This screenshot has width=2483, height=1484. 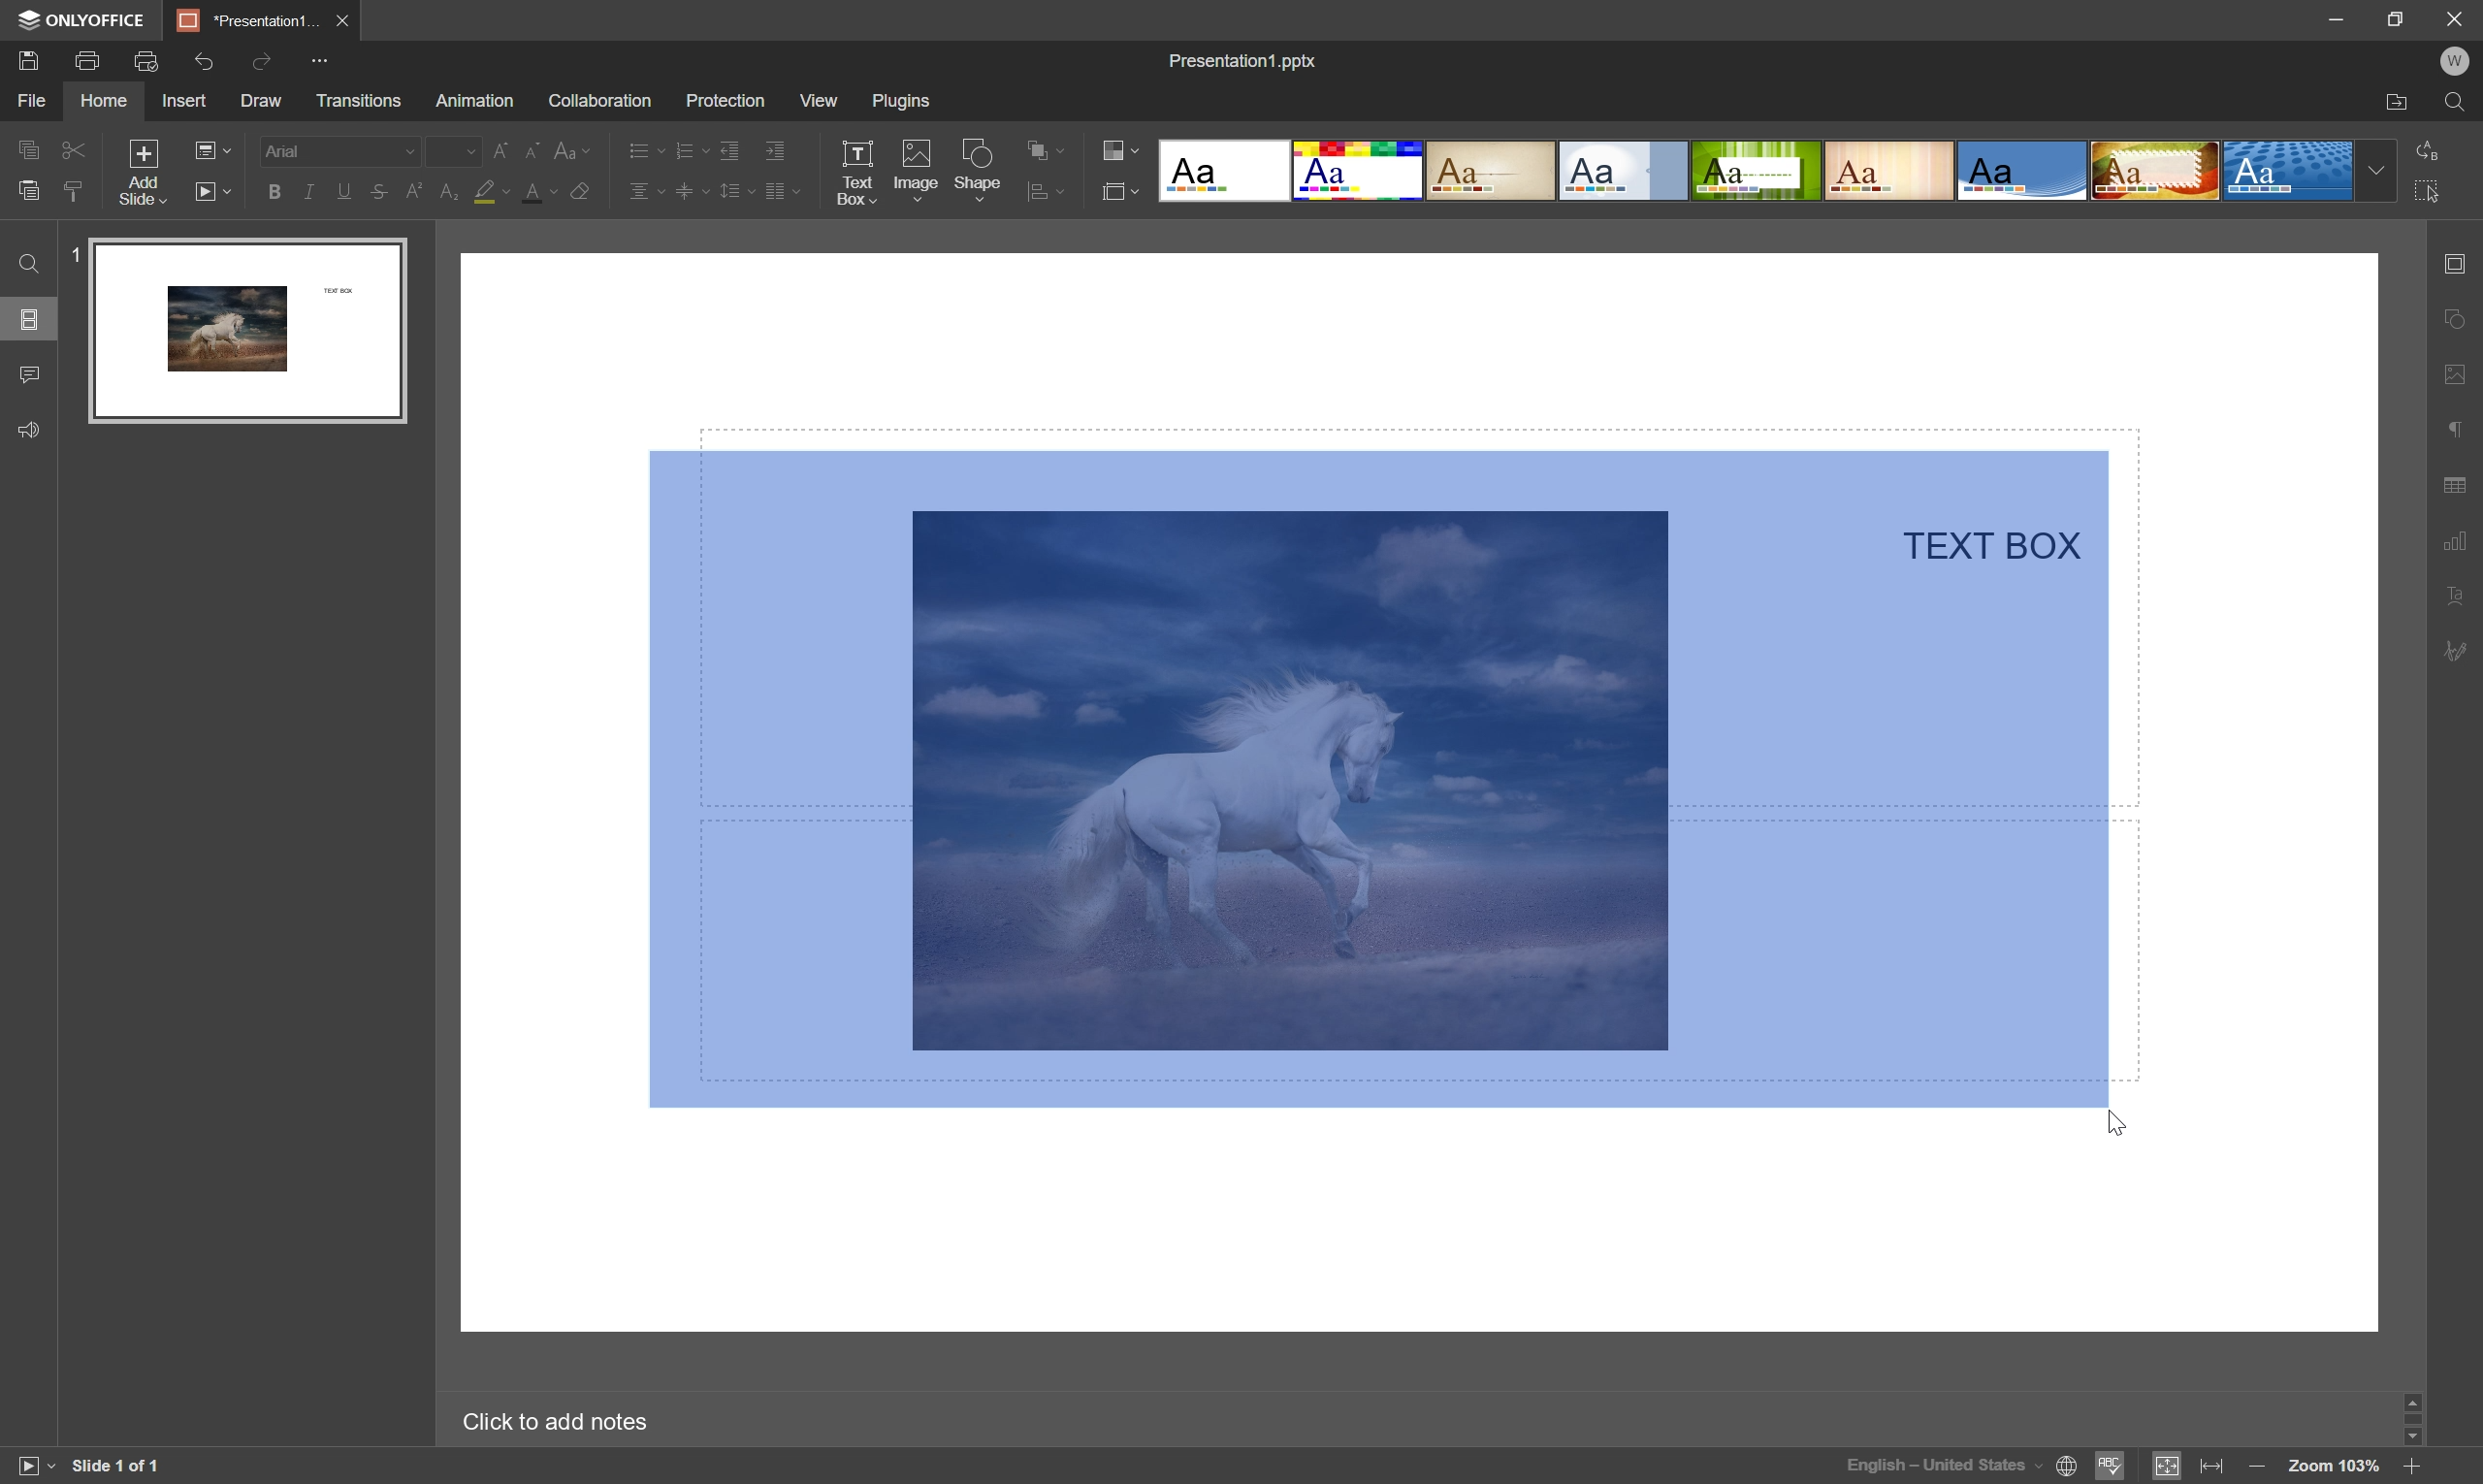 What do you see at coordinates (543, 193) in the screenshot?
I see `font color` at bounding box center [543, 193].